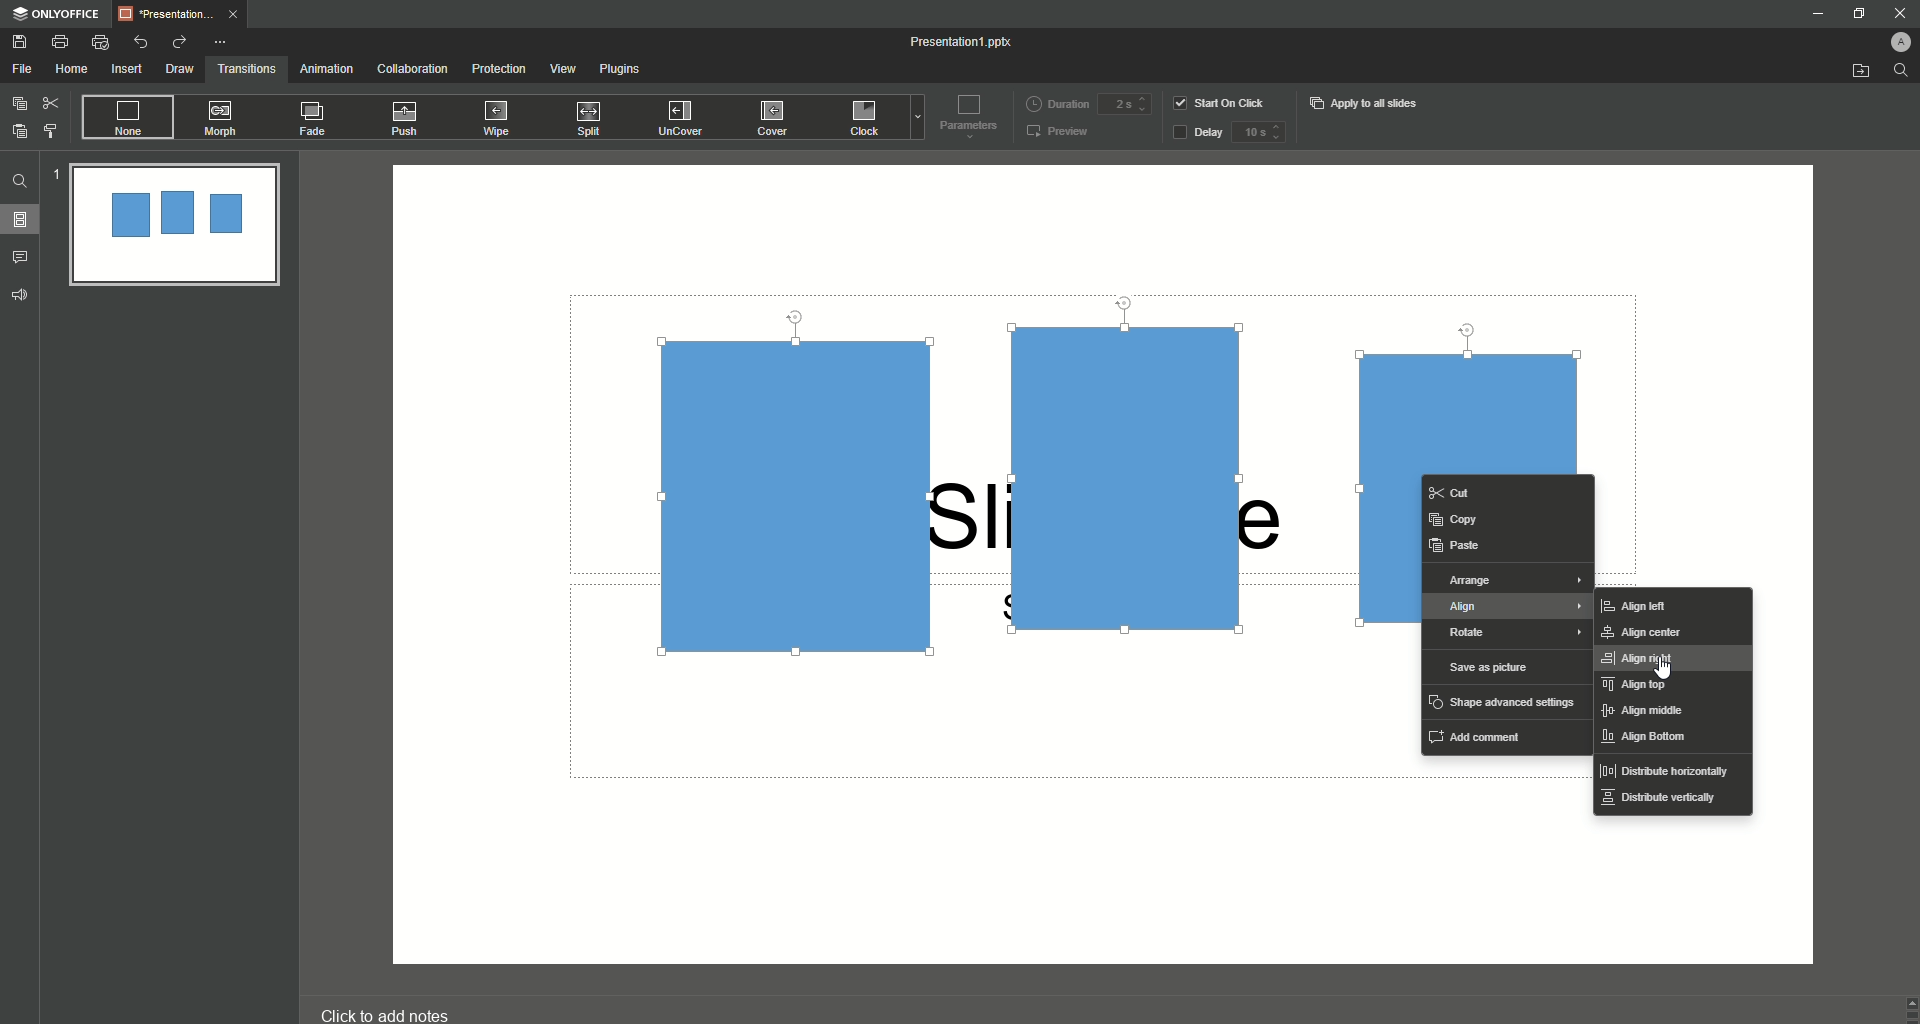 Image resolution: width=1920 pixels, height=1024 pixels. What do you see at coordinates (1648, 739) in the screenshot?
I see `Align bottom` at bounding box center [1648, 739].